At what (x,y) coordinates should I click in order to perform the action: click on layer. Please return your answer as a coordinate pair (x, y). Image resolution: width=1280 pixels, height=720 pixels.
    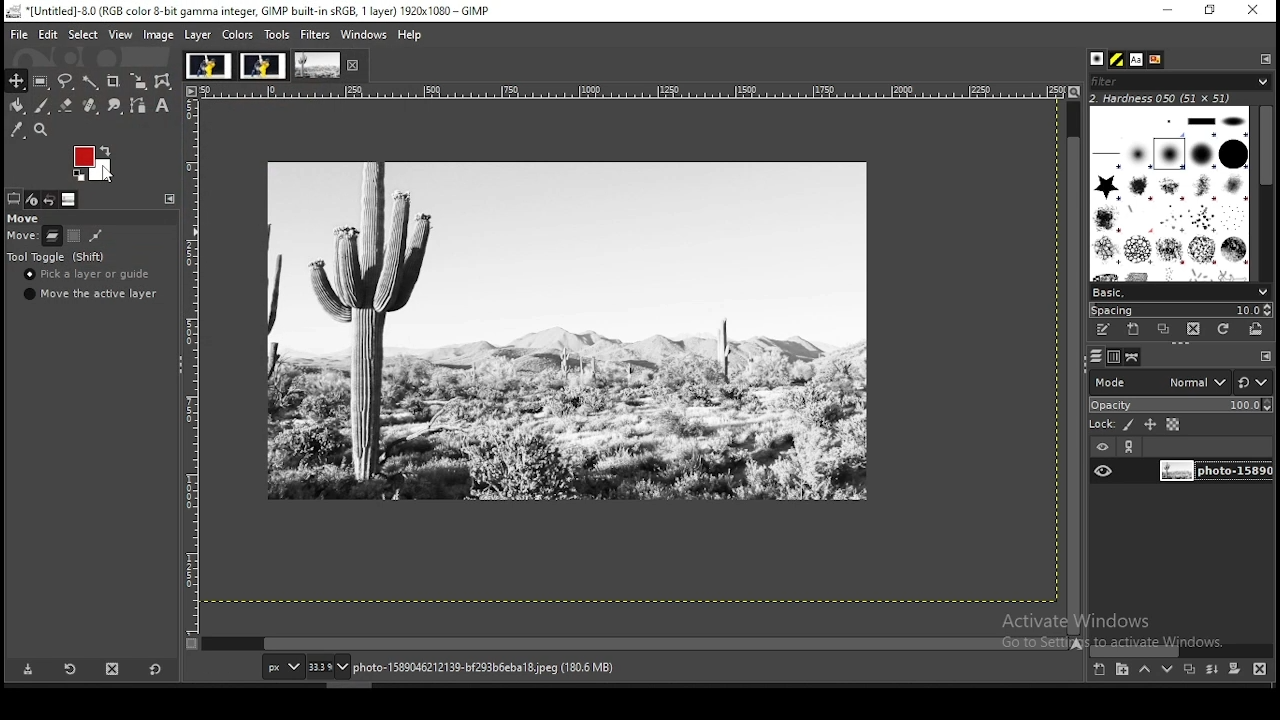
    Looking at the image, I should click on (1213, 472).